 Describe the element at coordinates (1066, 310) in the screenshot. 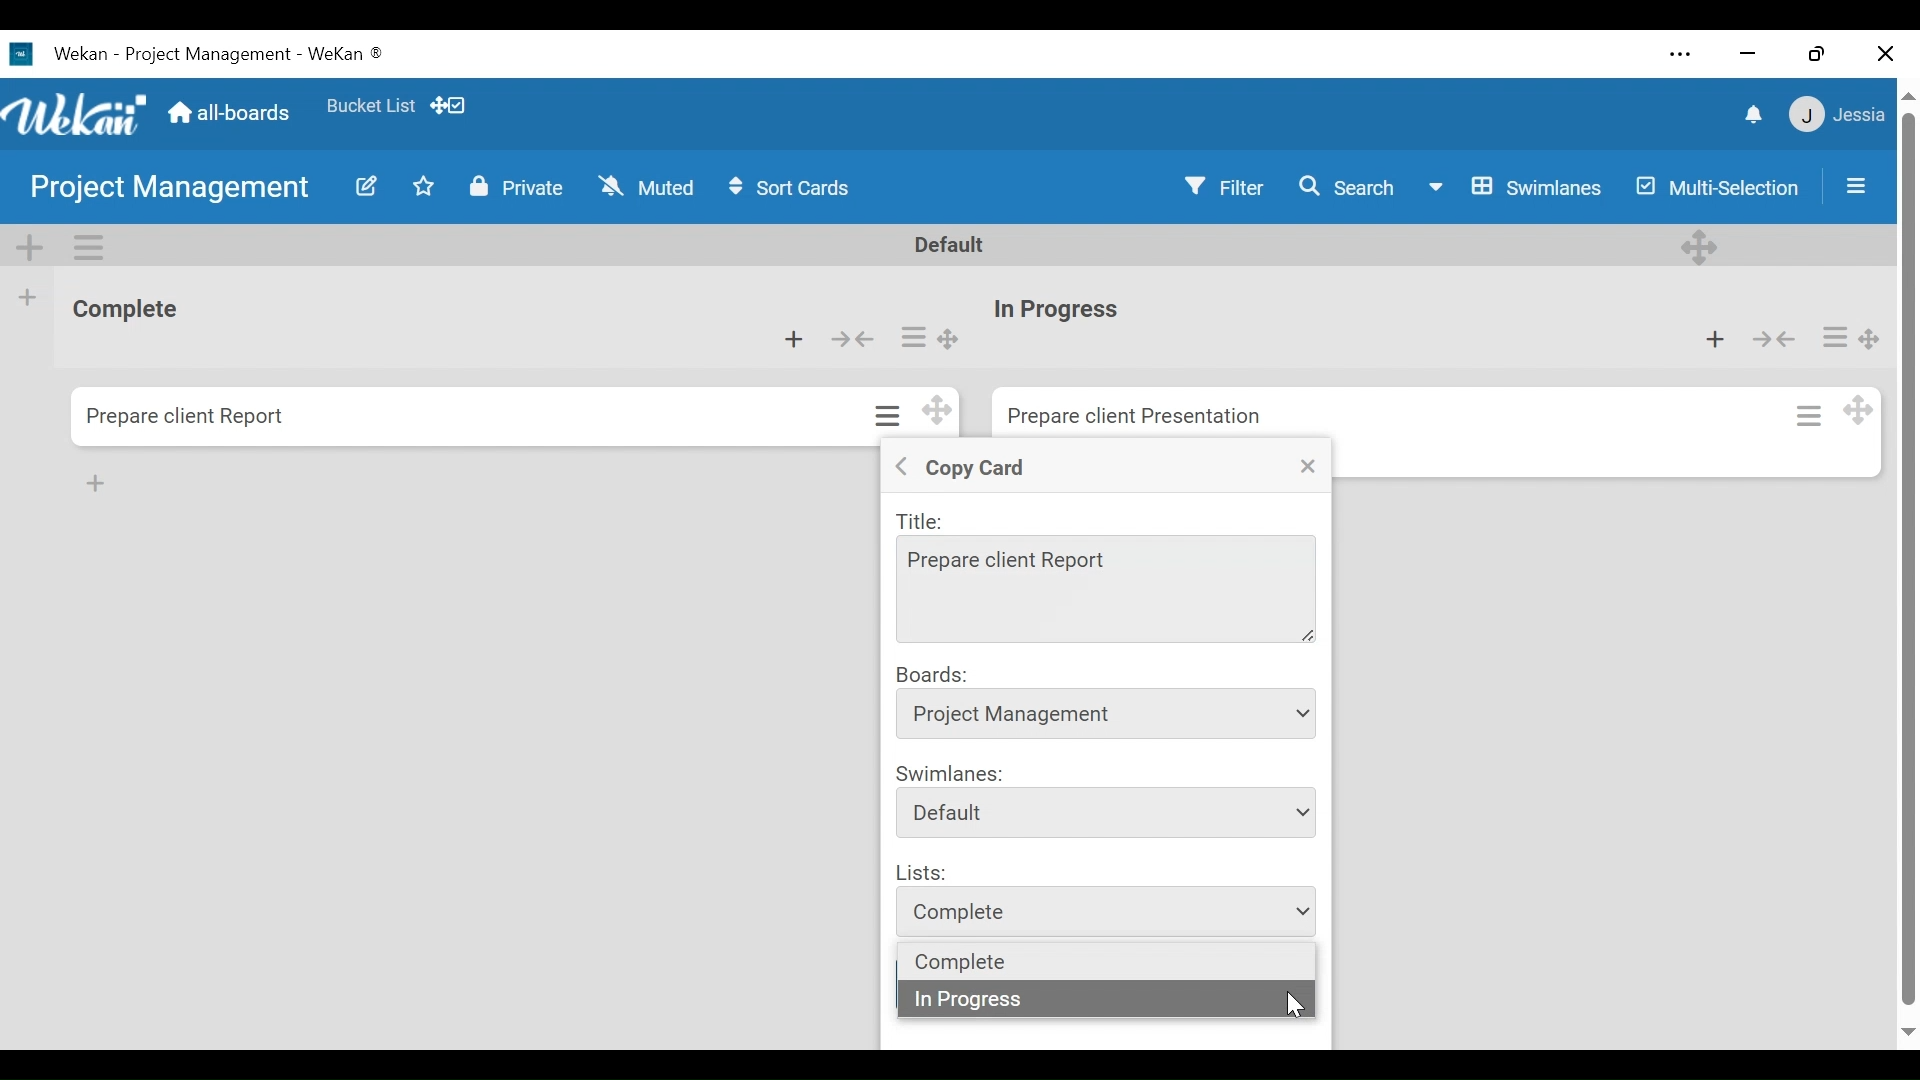

I see `Card Title` at that location.